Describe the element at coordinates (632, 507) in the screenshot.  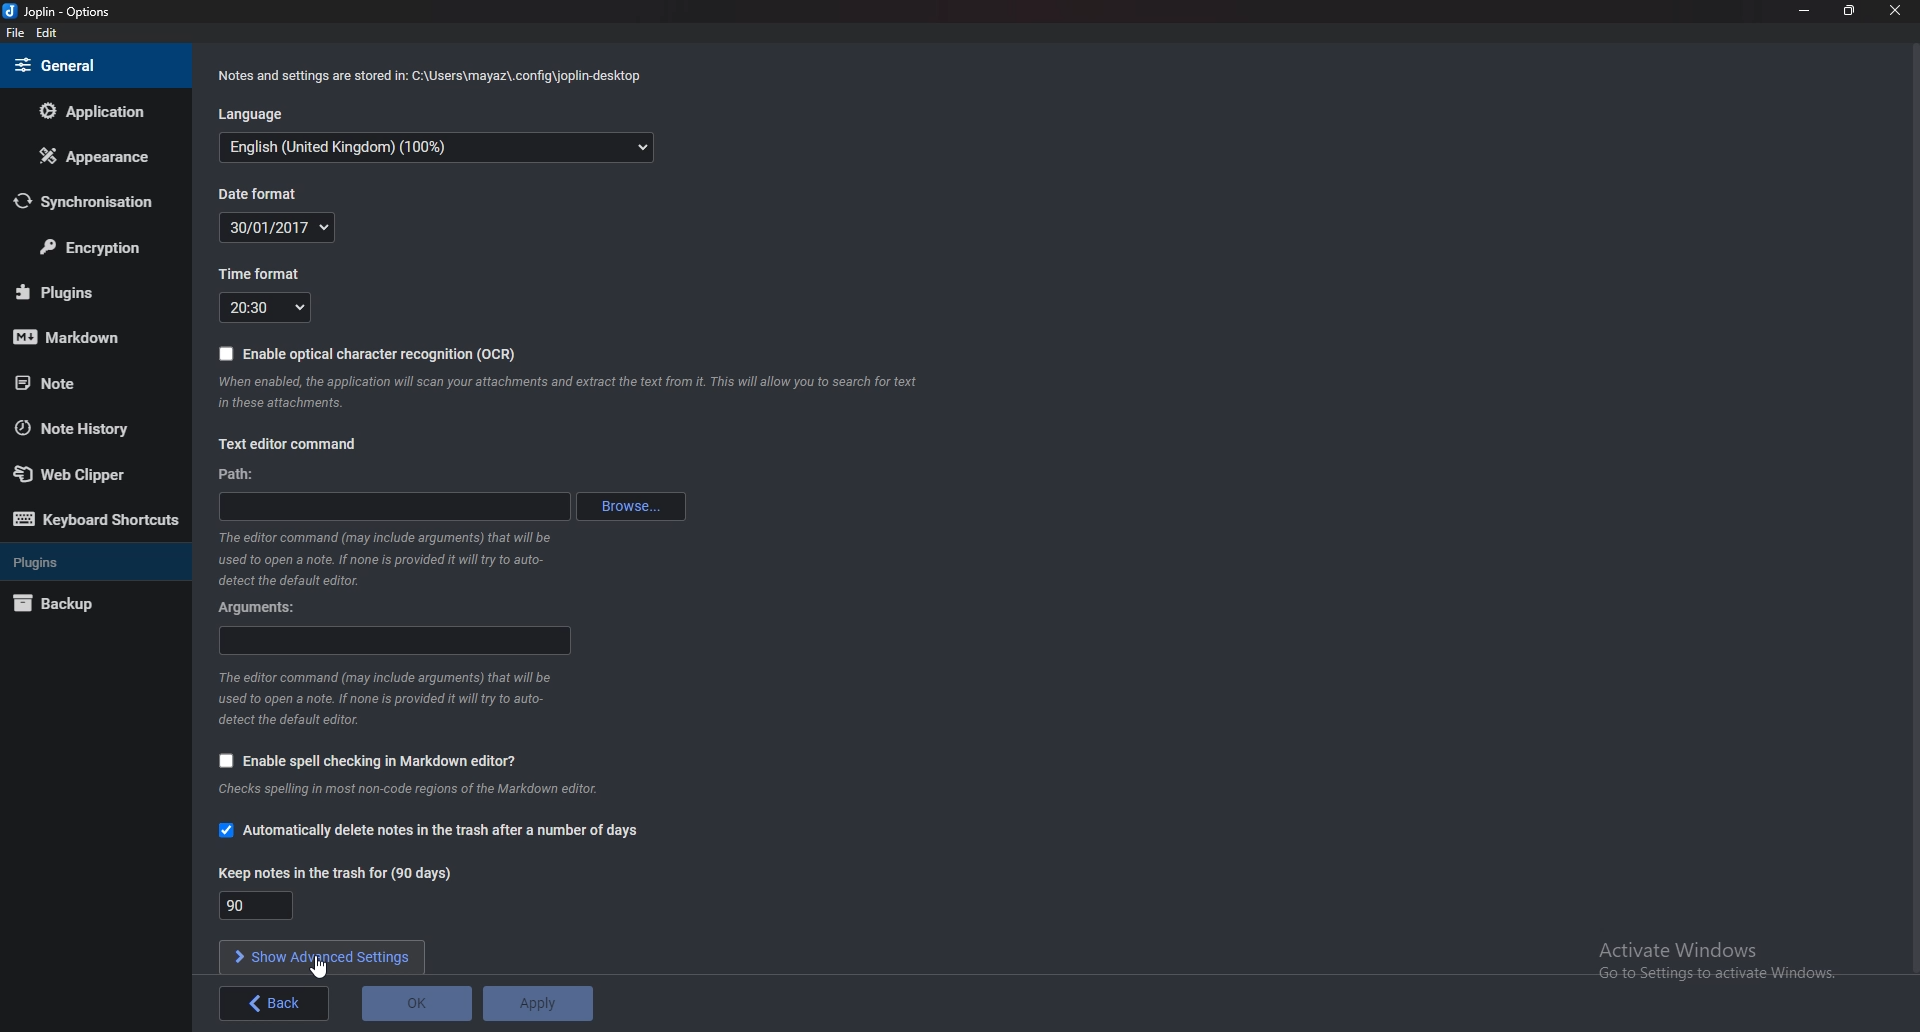
I see `Browse` at that location.